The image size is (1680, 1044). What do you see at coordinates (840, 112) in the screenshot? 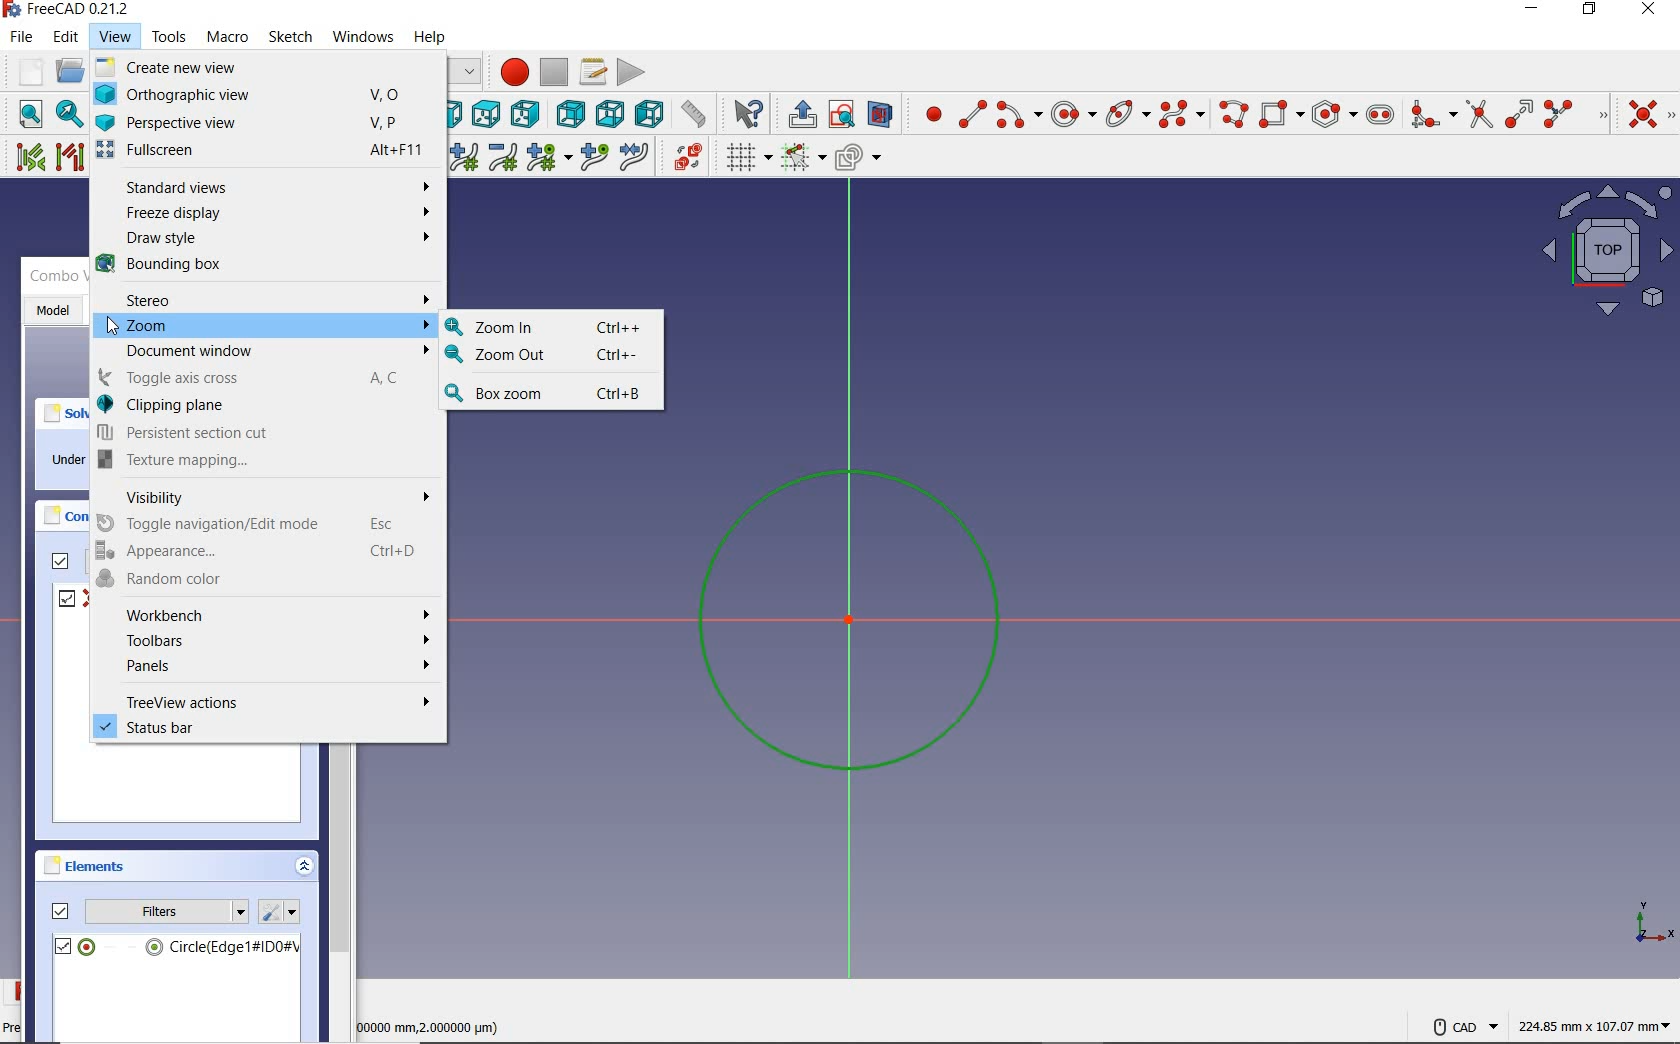
I see `view sketch` at bounding box center [840, 112].